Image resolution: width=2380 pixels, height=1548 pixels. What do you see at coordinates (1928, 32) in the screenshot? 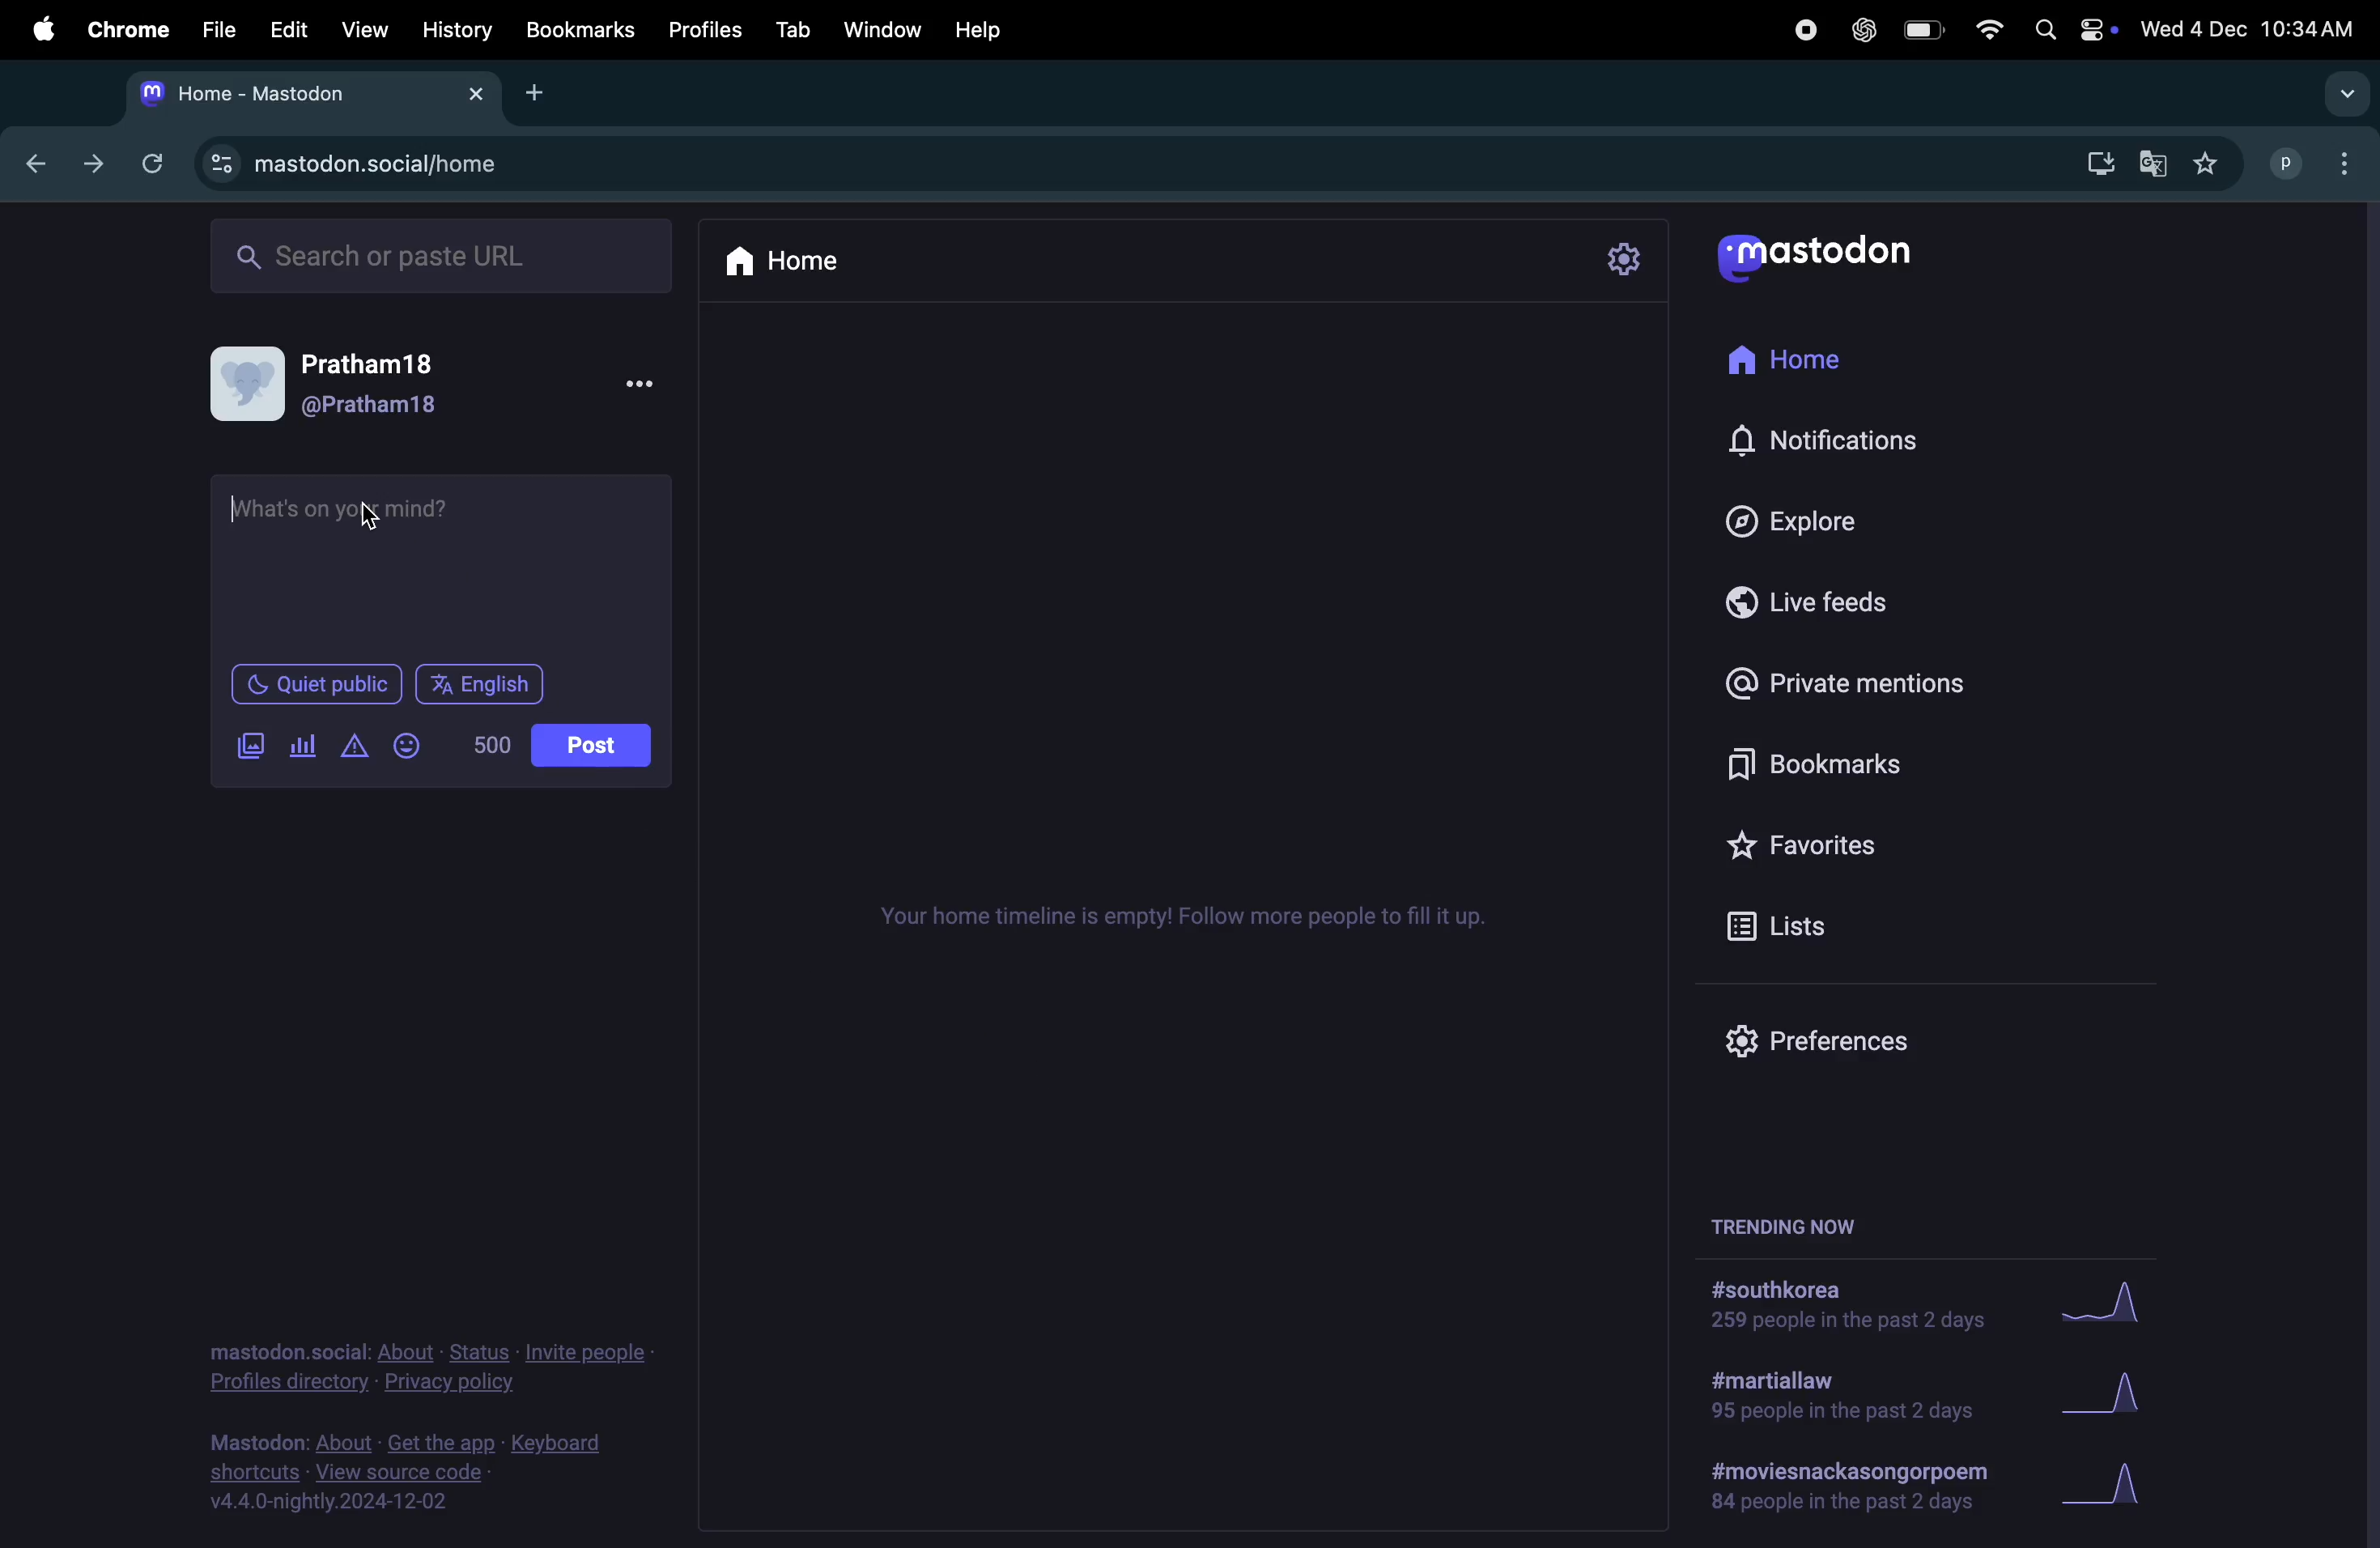
I see `battery` at bounding box center [1928, 32].